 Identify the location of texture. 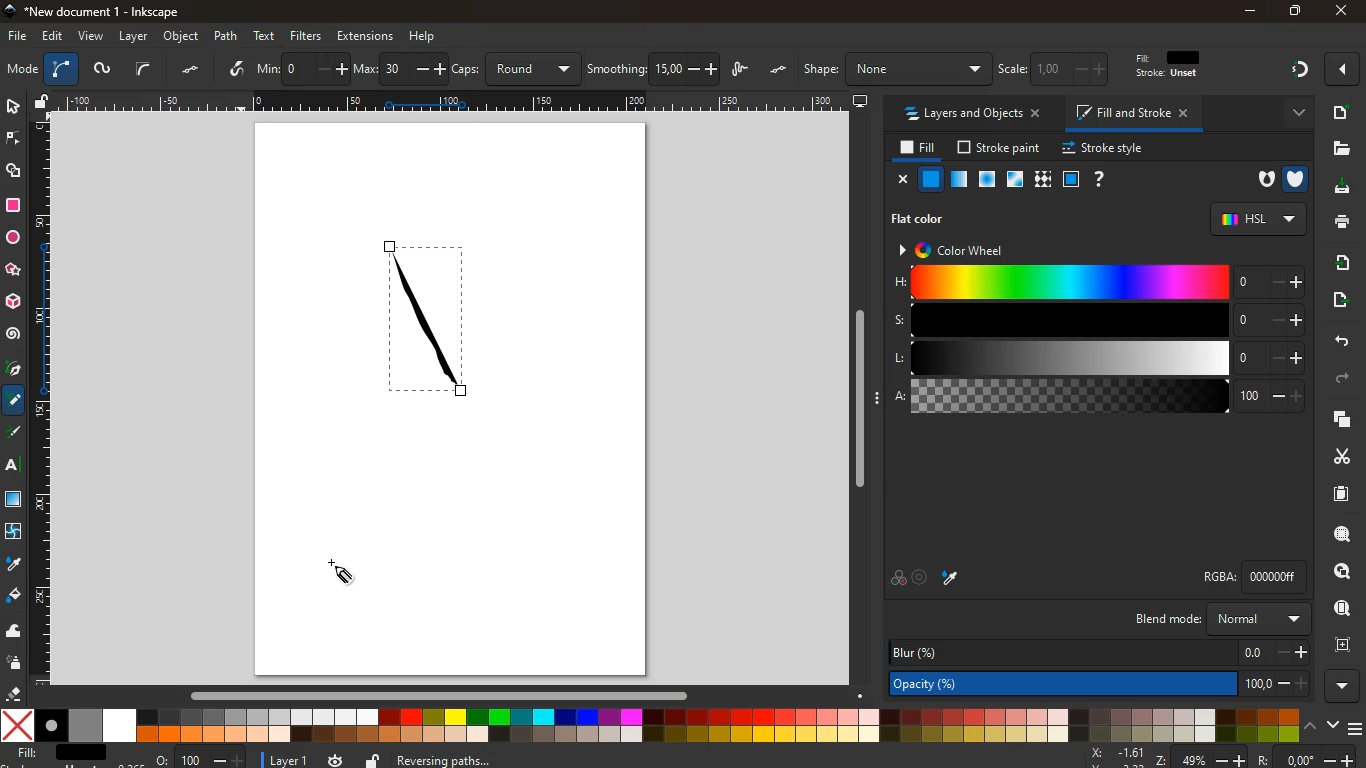
(1043, 180).